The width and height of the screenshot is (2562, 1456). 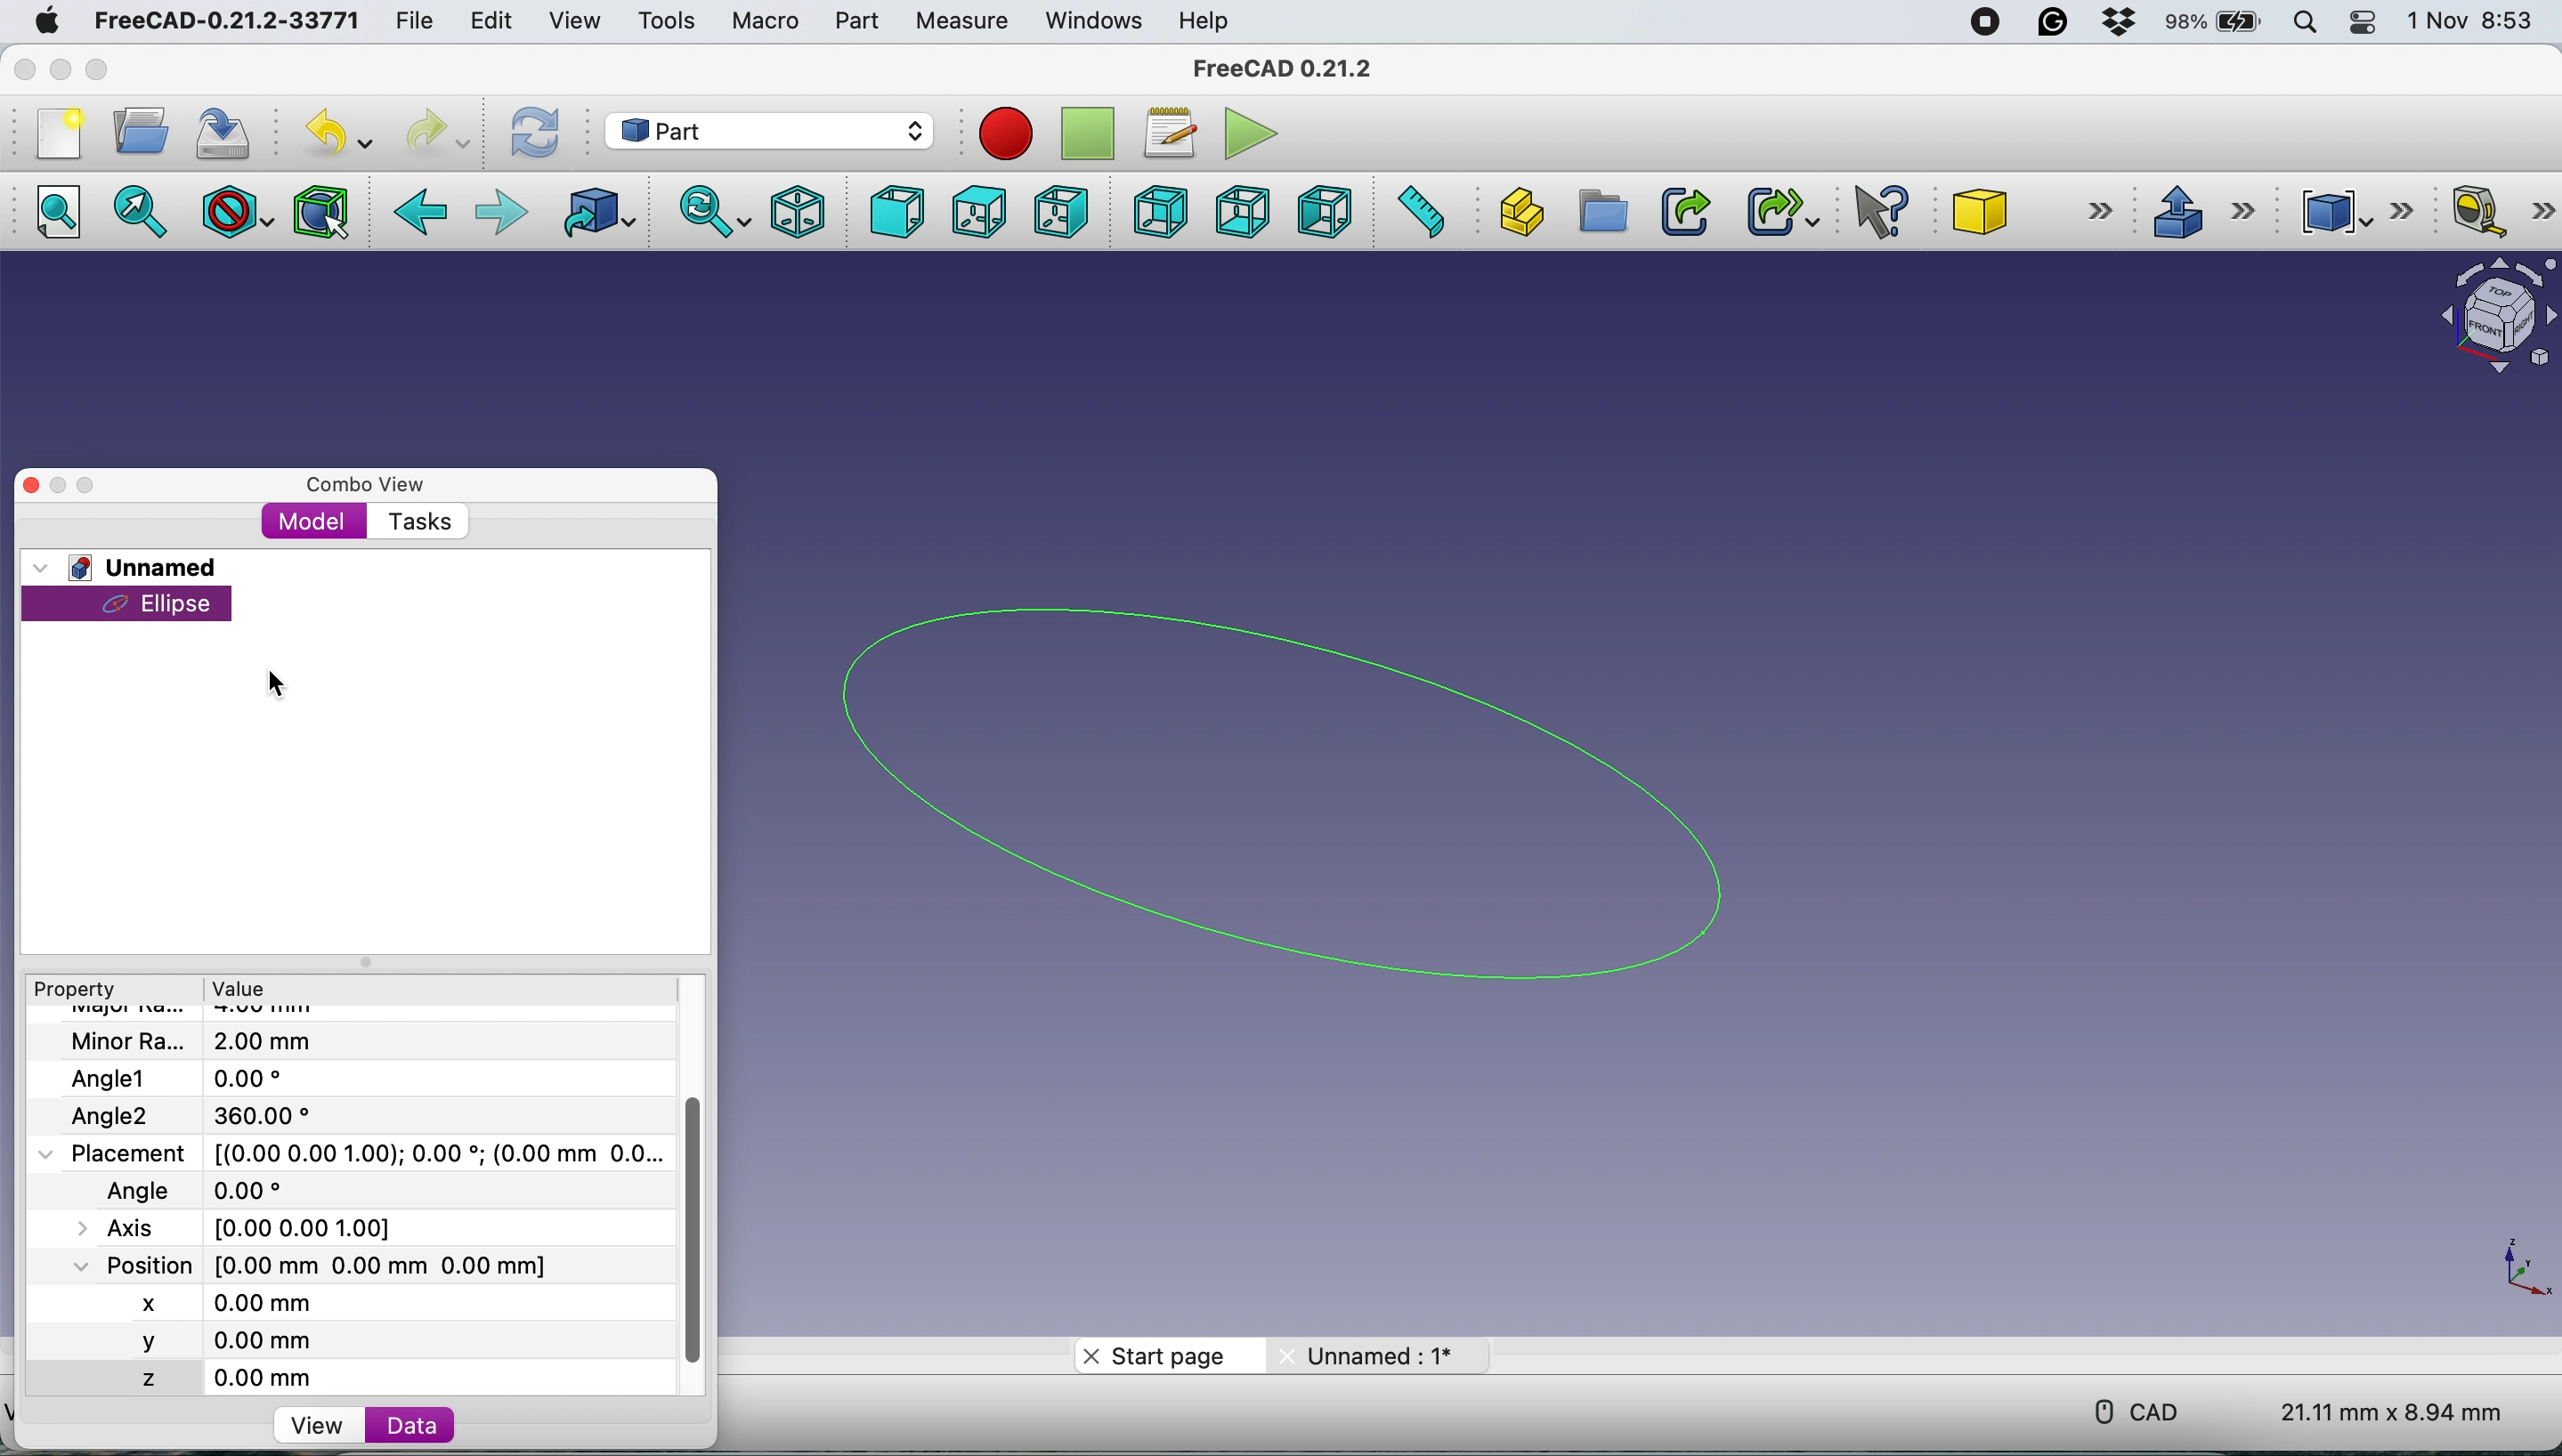 I want to click on macros, so click(x=1169, y=130).